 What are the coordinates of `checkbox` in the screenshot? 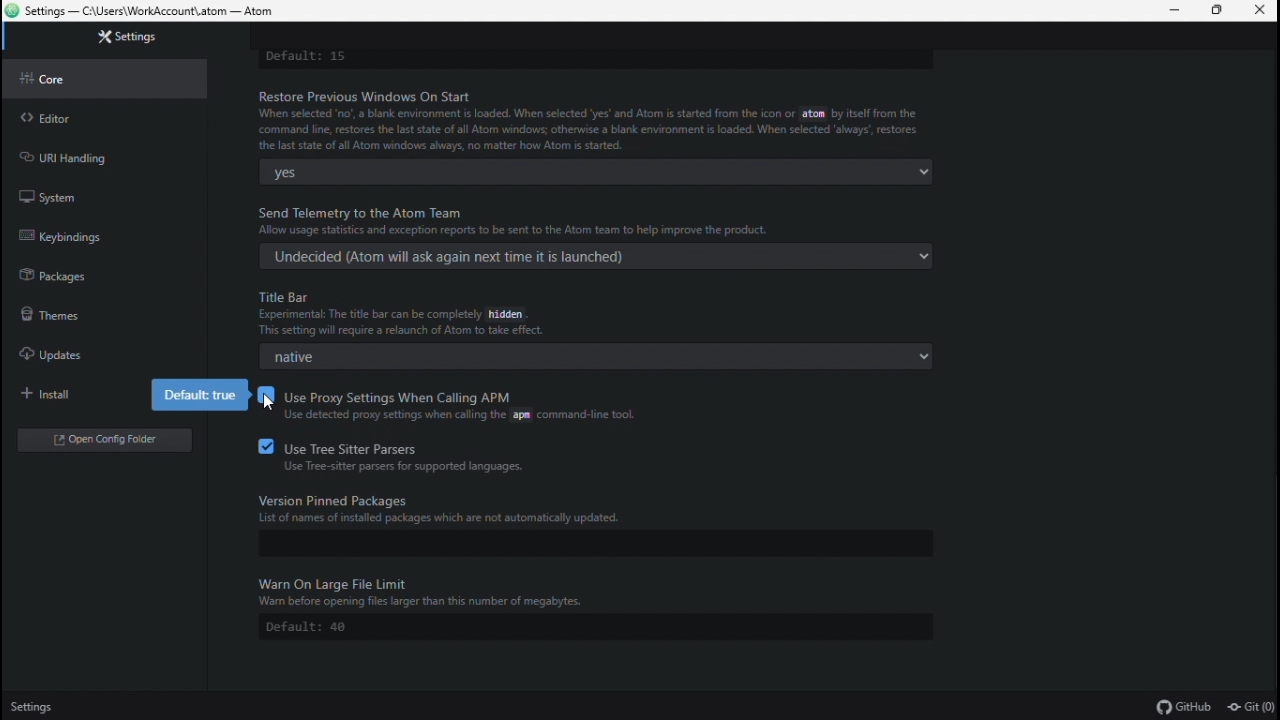 It's located at (262, 395).